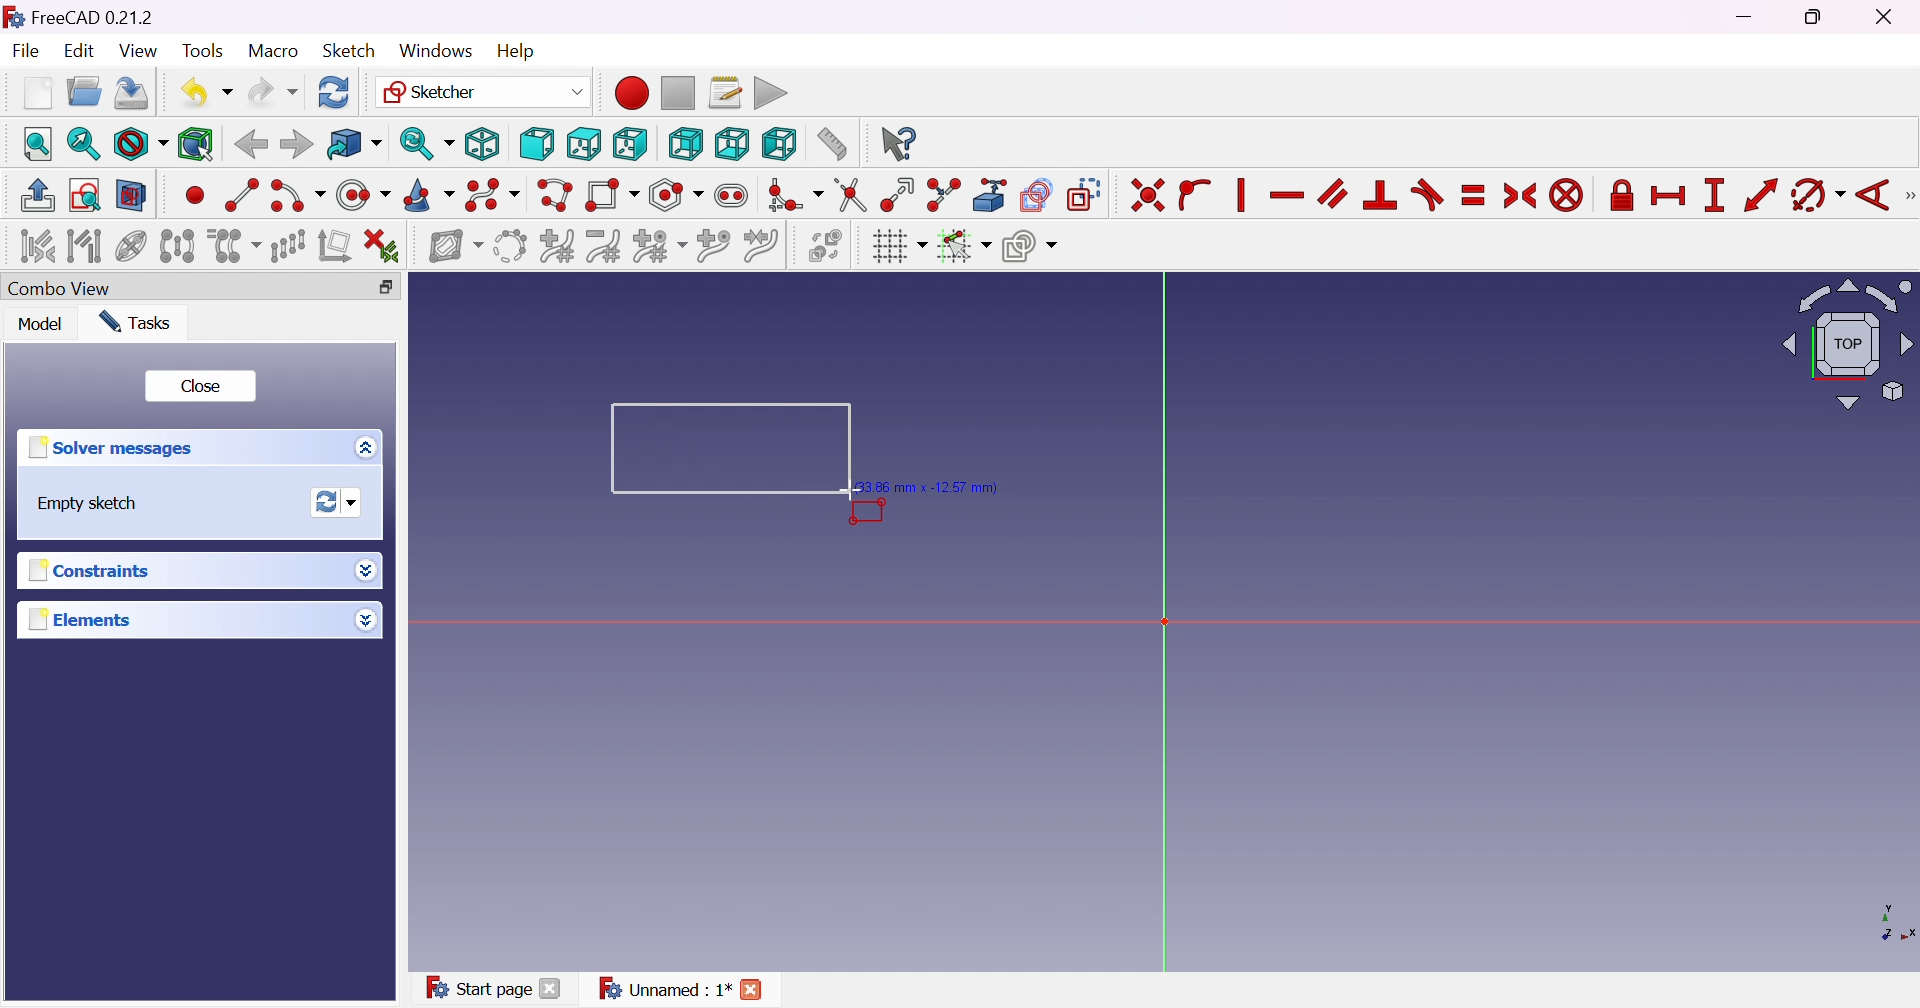 This screenshot has width=1920, height=1008. Describe the element at coordinates (553, 990) in the screenshot. I see `Close` at that location.